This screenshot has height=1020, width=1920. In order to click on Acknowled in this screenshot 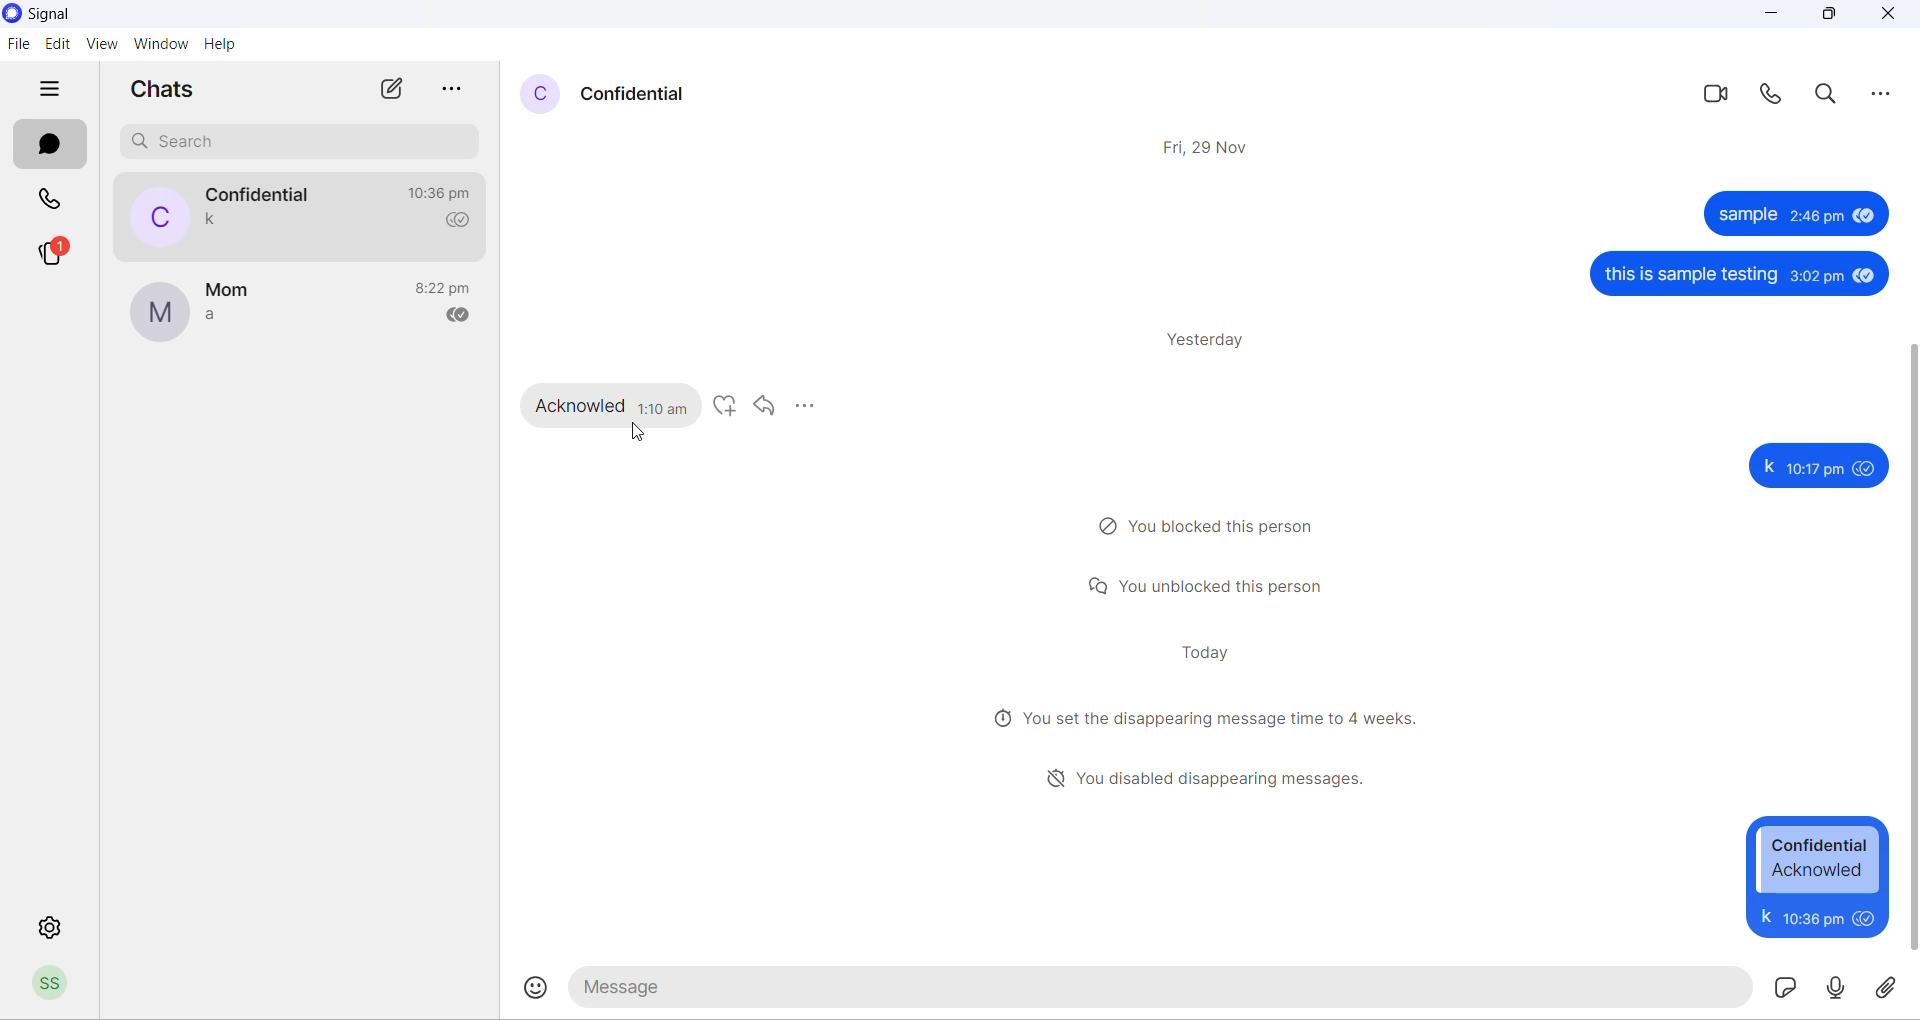, I will do `click(577, 407)`.